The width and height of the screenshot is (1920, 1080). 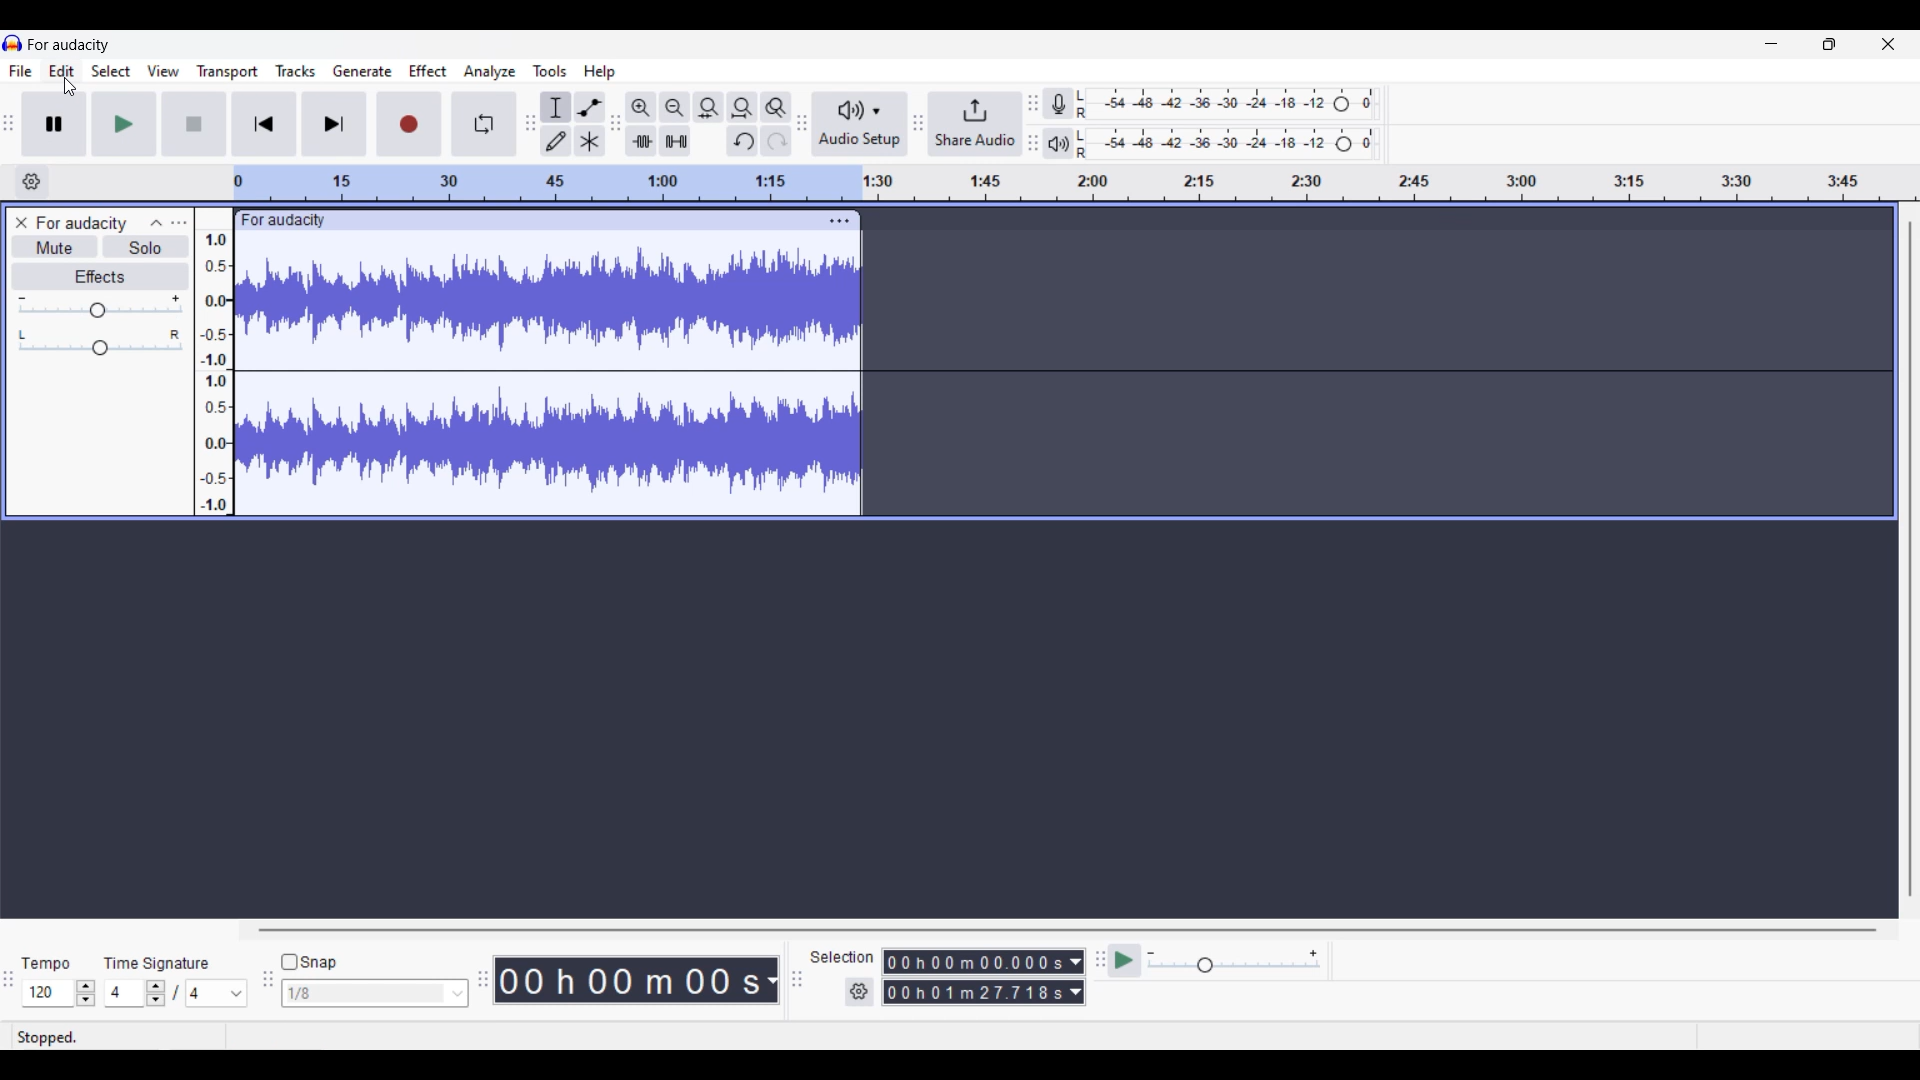 I want to click on tempo, so click(x=46, y=964).